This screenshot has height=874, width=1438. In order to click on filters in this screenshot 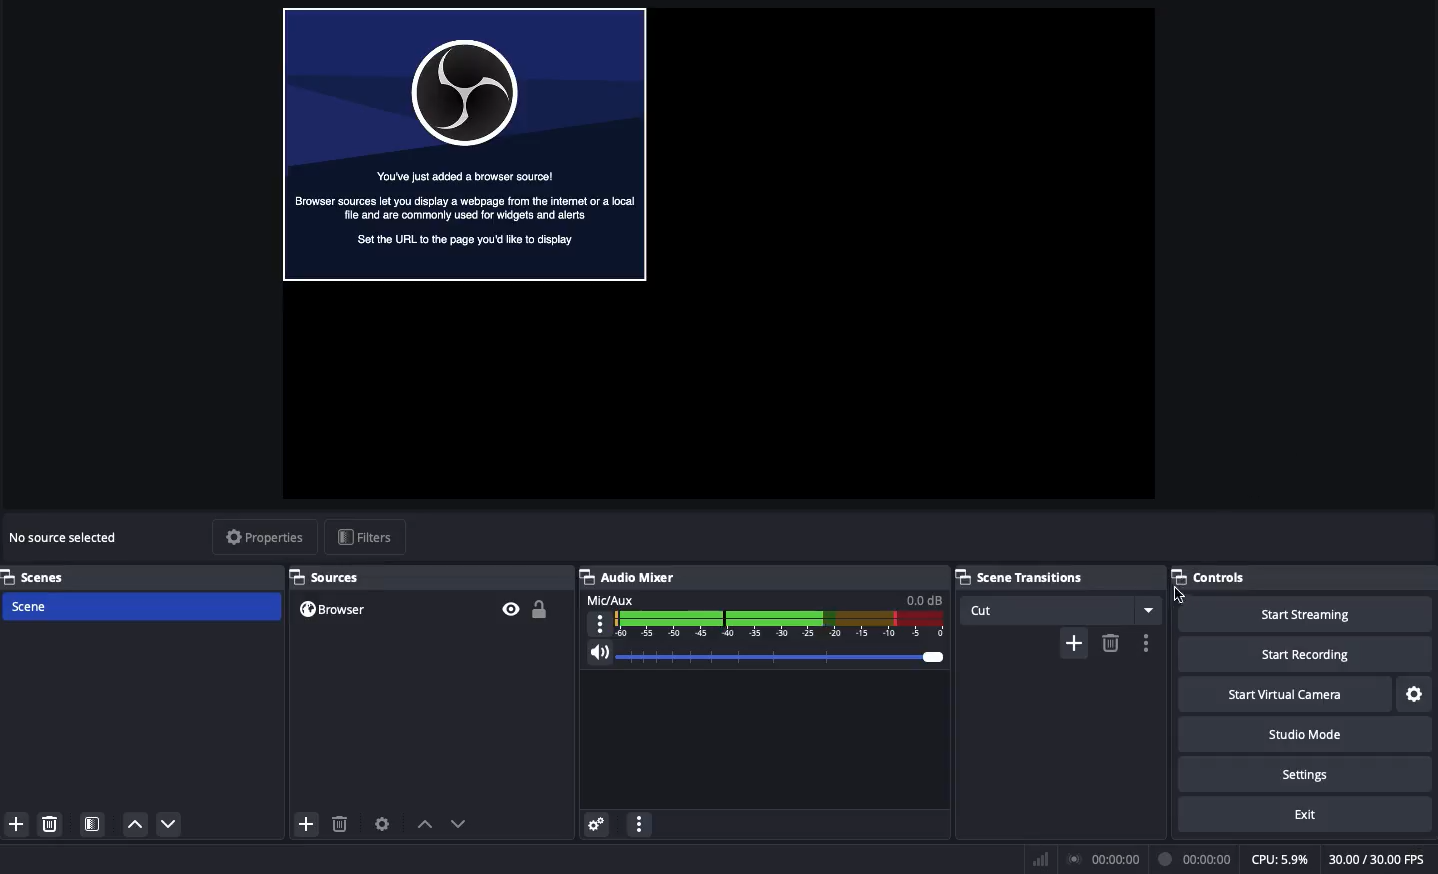, I will do `click(370, 538)`.